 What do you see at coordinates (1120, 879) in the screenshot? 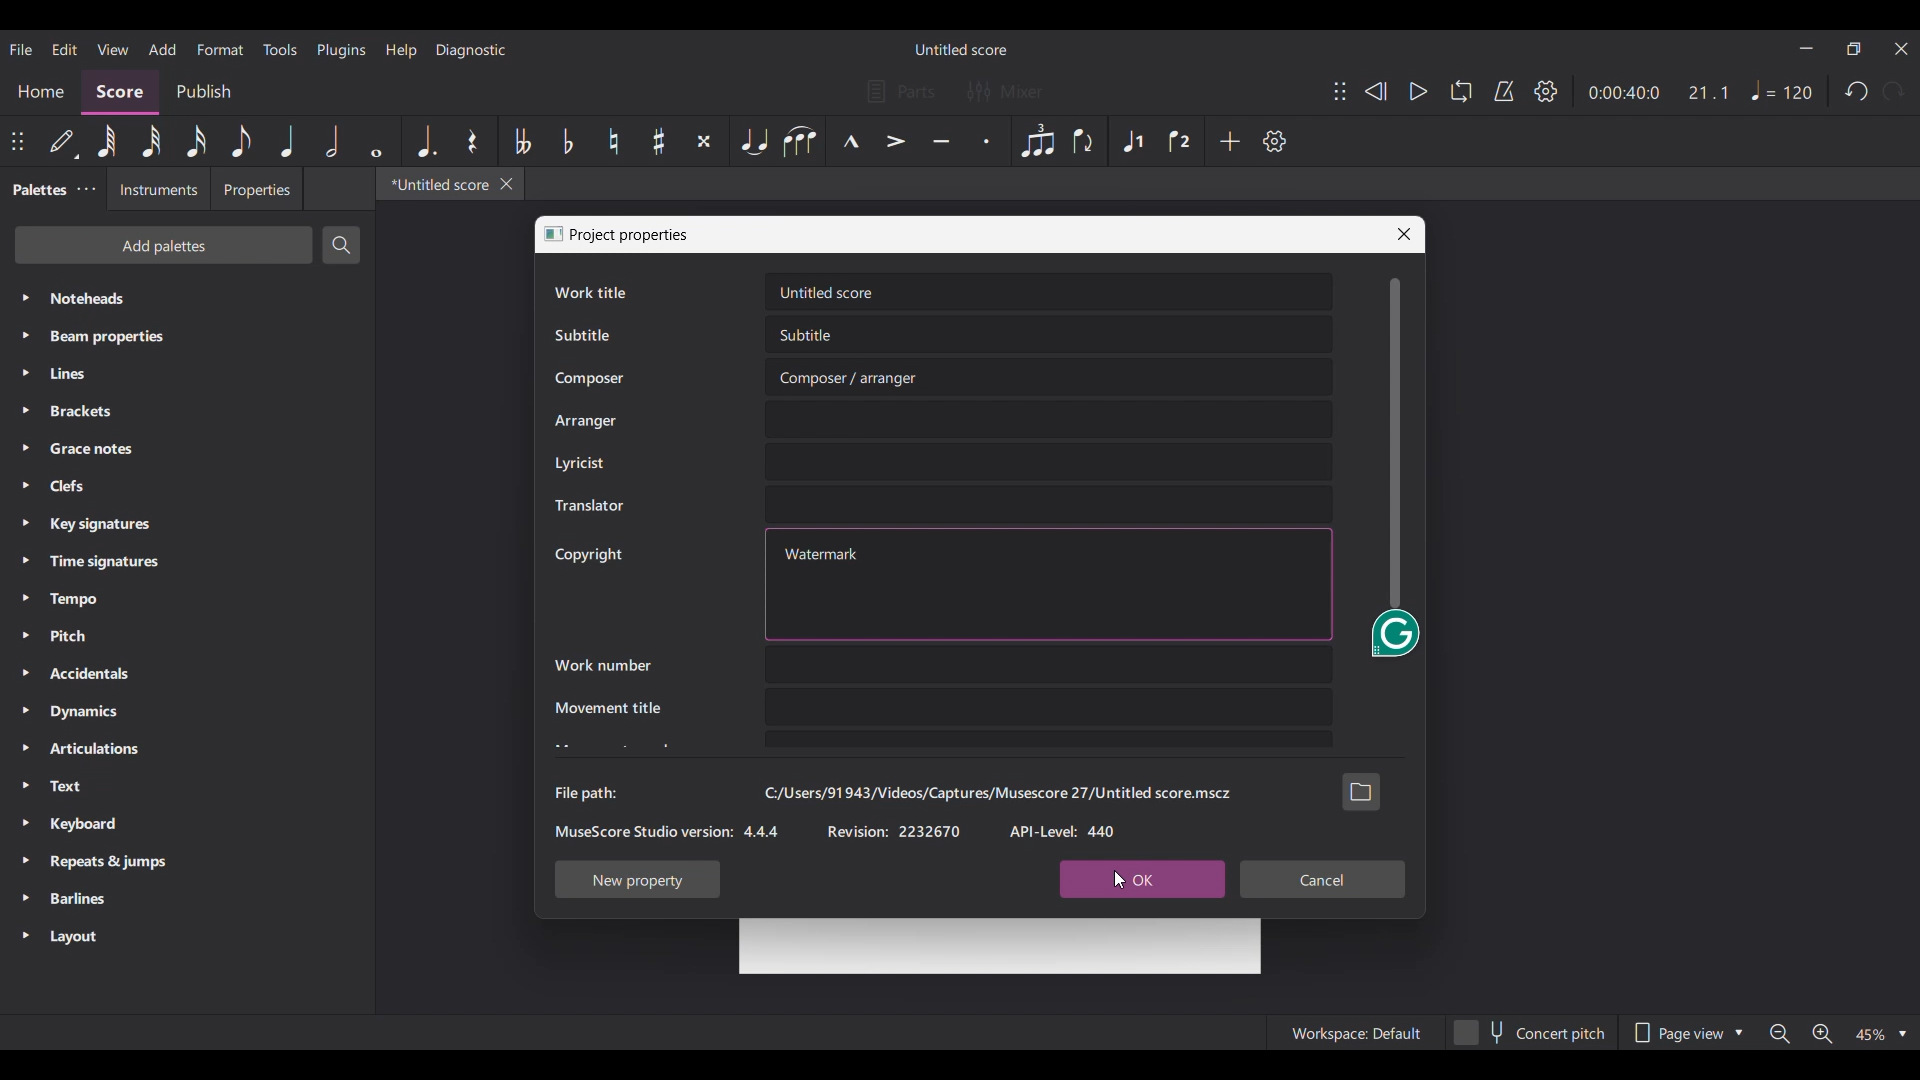
I see `Cursor` at bounding box center [1120, 879].